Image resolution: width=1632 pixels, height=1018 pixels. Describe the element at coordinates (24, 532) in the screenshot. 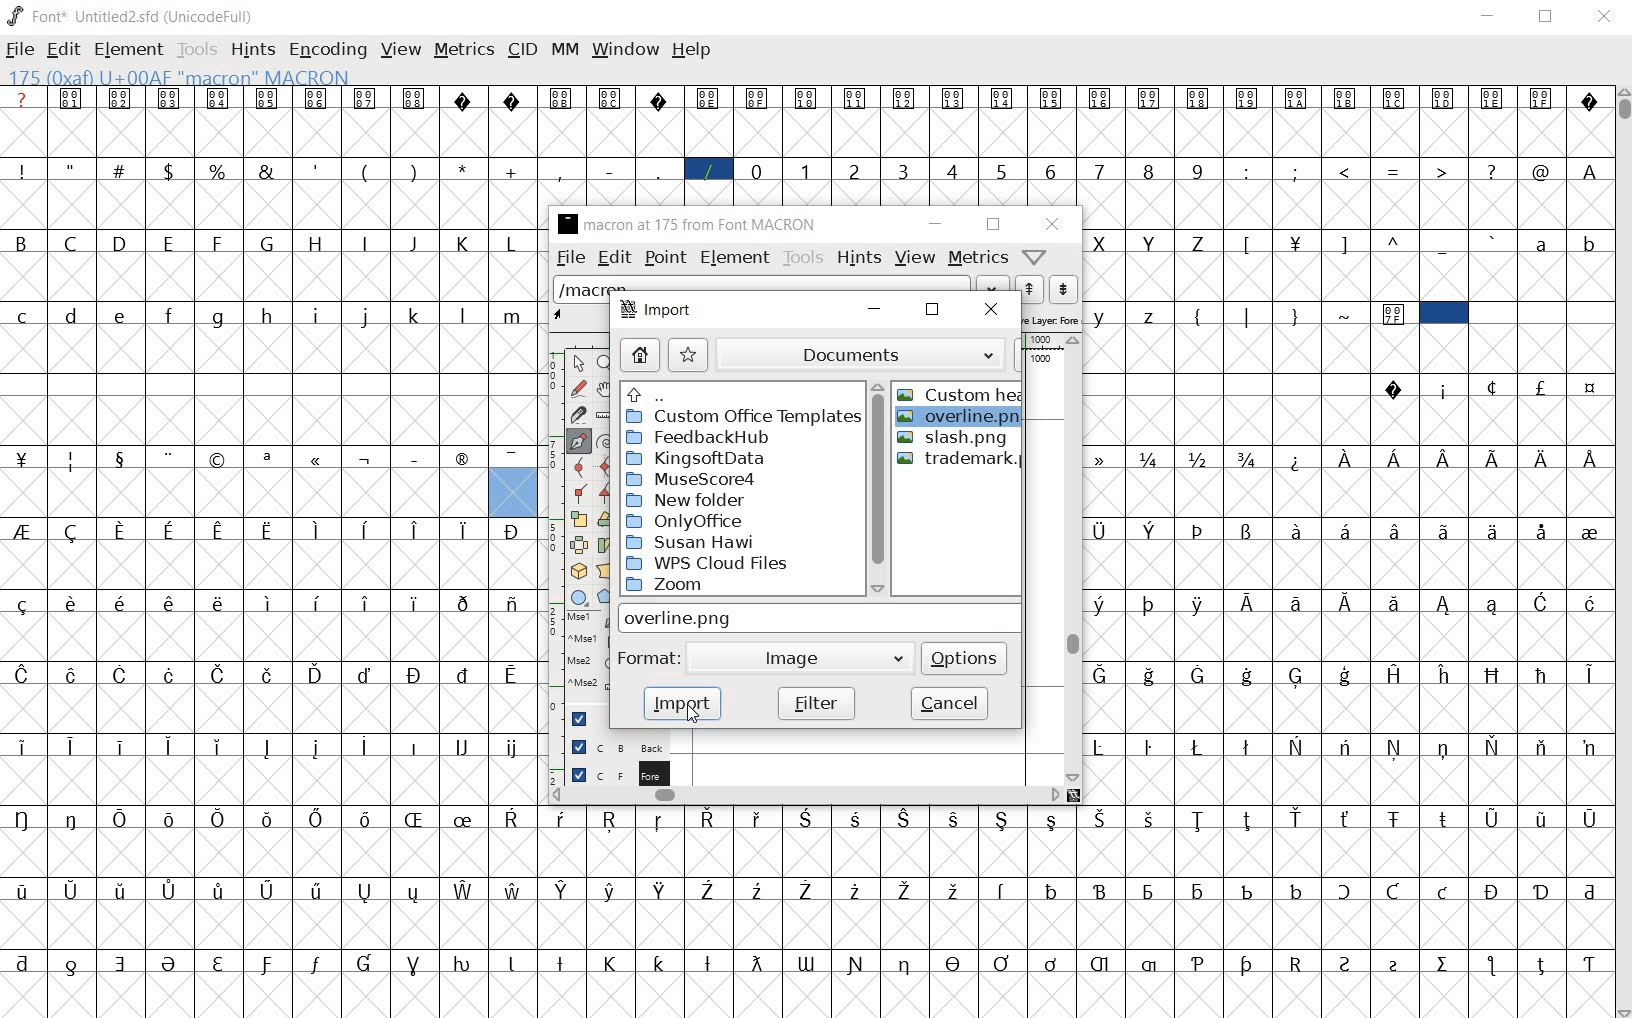

I see `Symbol` at that location.